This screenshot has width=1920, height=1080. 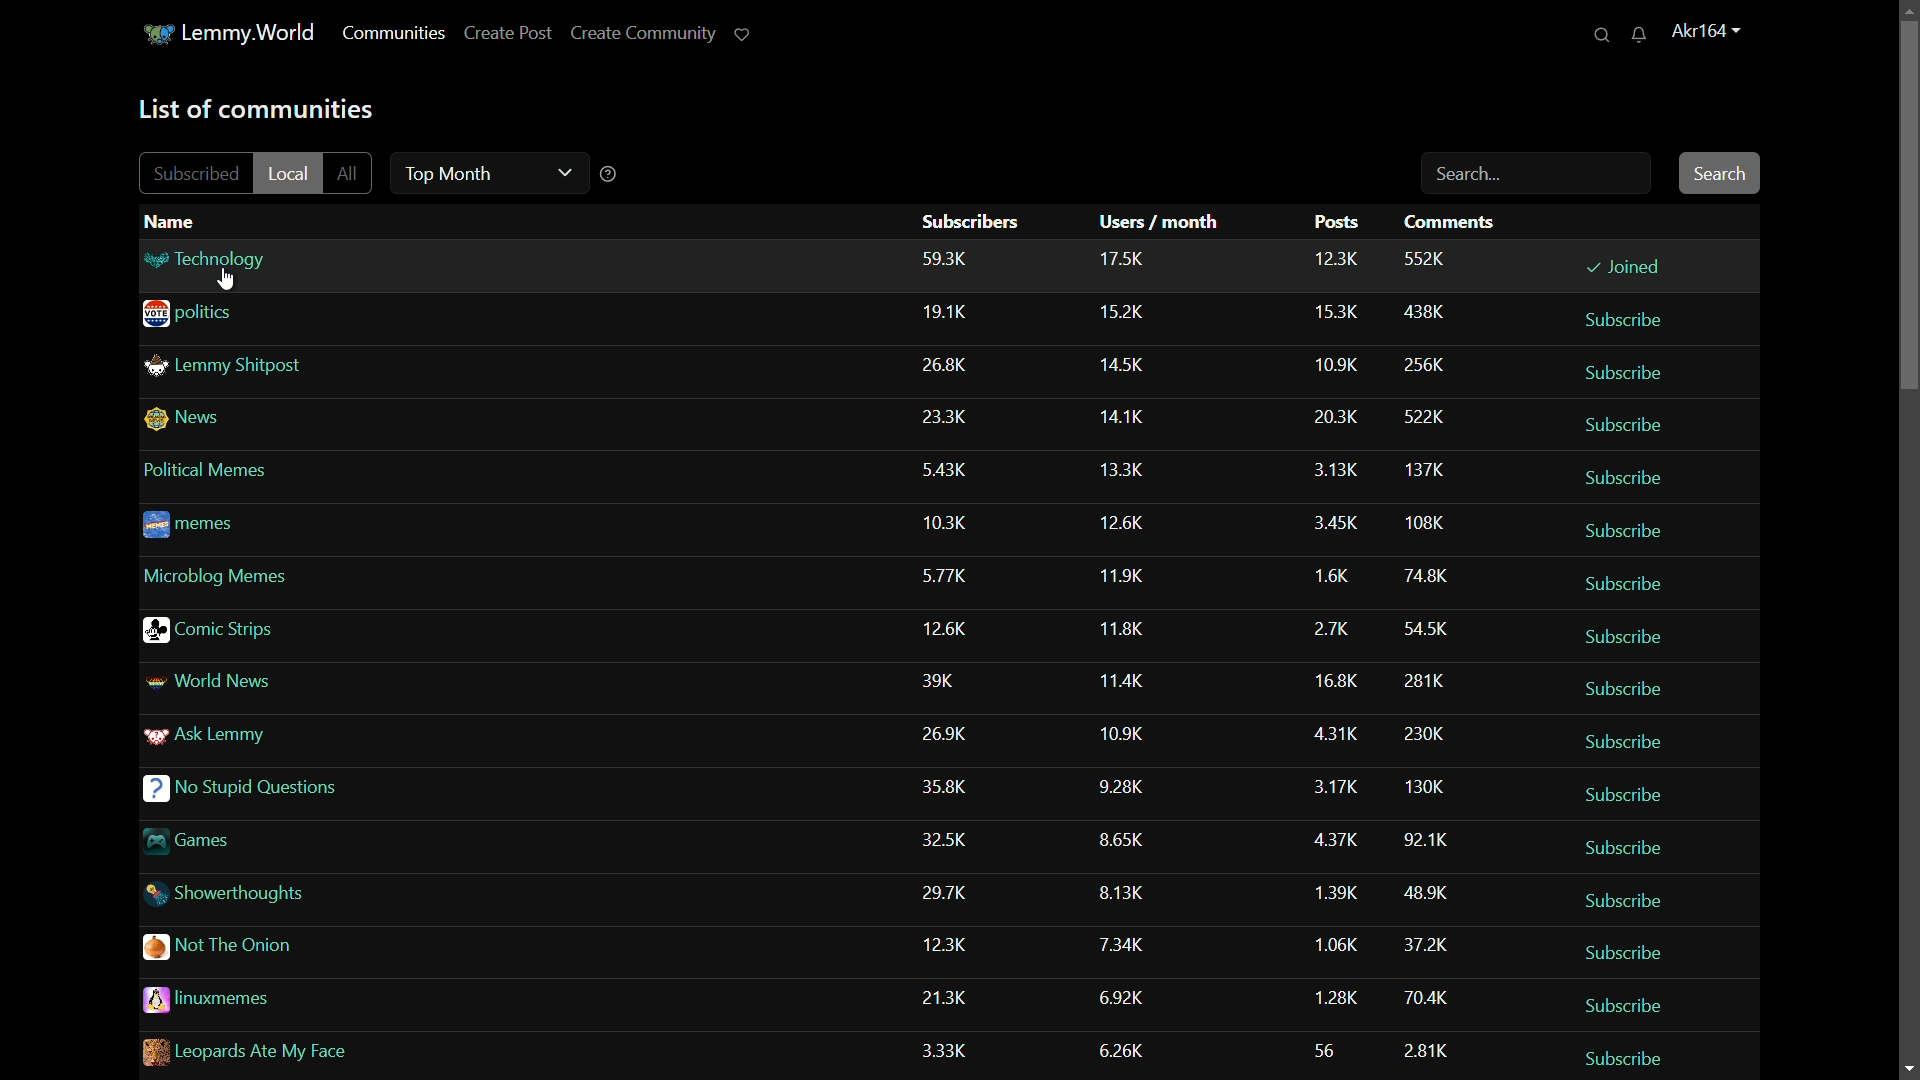 I want to click on communities name, so click(x=243, y=263).